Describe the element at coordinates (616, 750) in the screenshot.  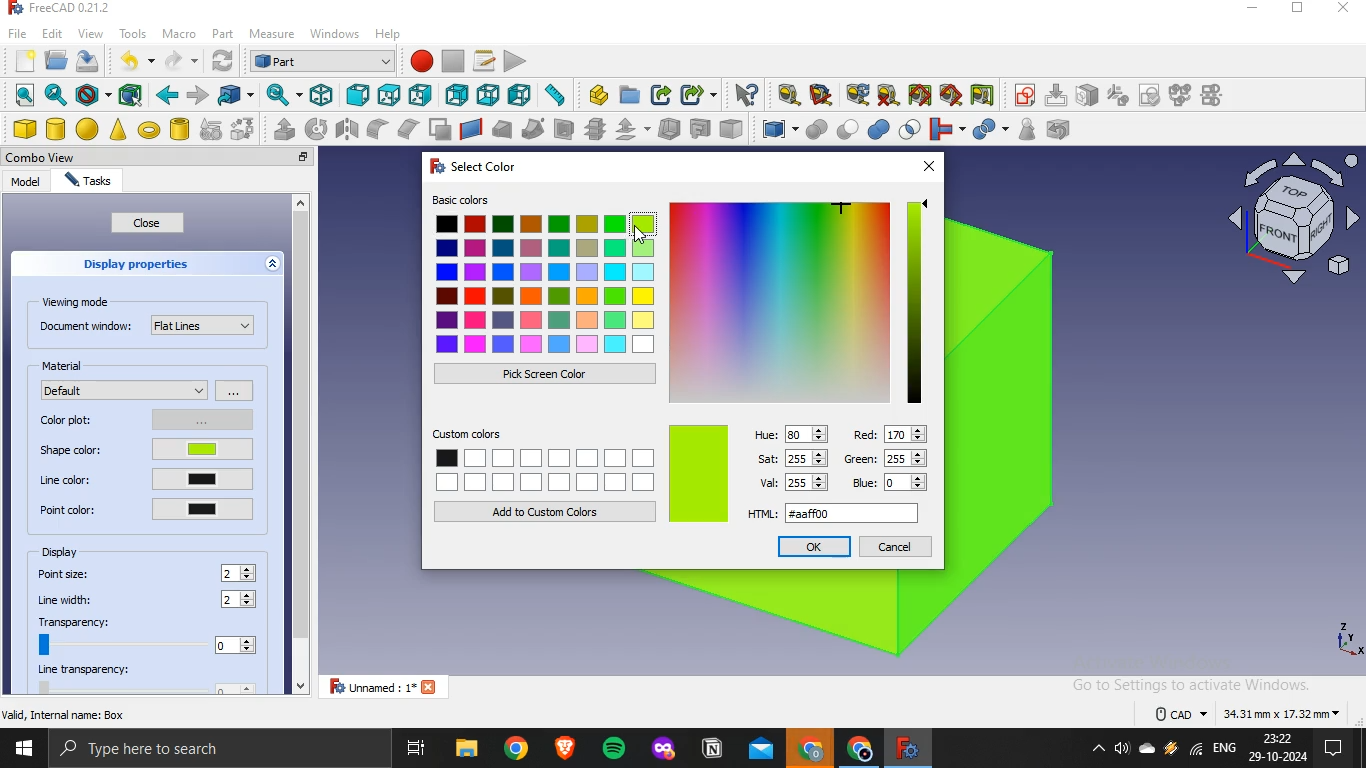
I see `spotify` at that location.